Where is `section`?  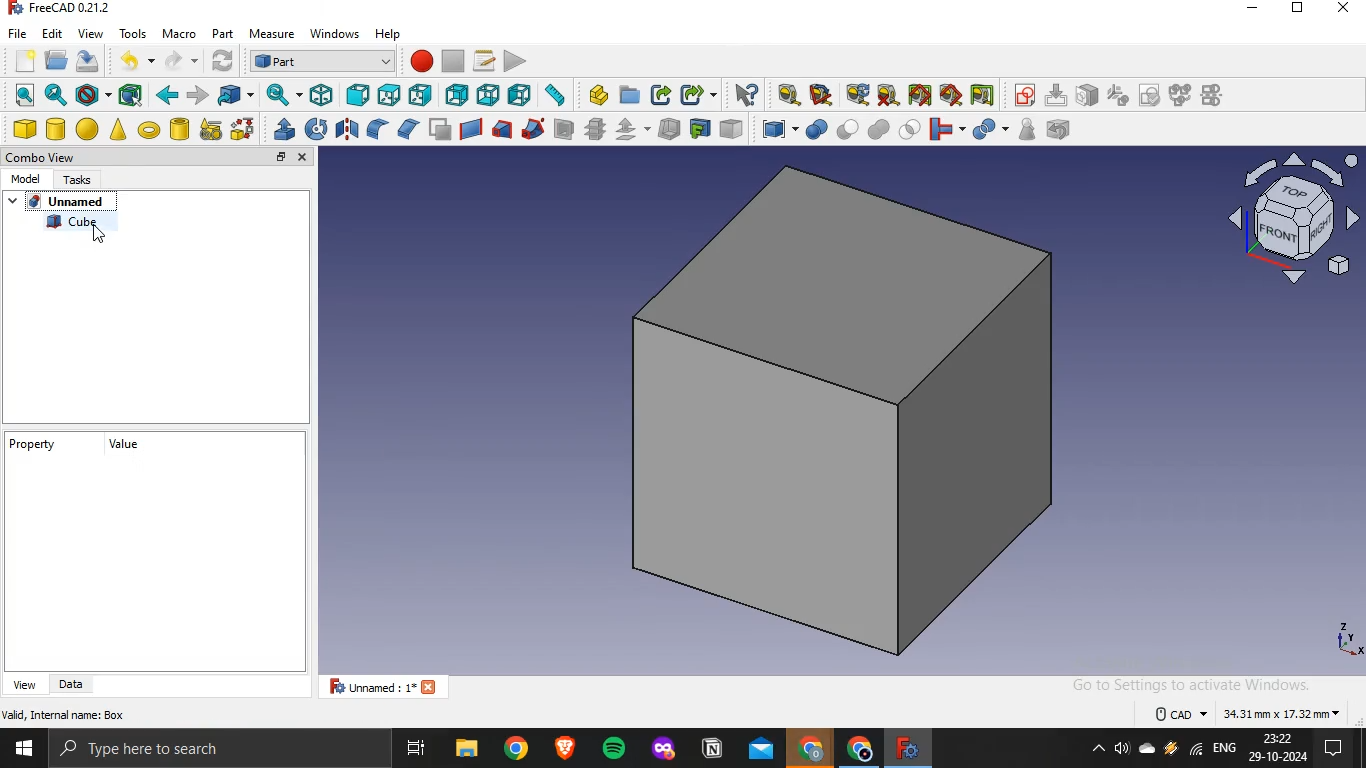
section is located at coordinates (563, 129).